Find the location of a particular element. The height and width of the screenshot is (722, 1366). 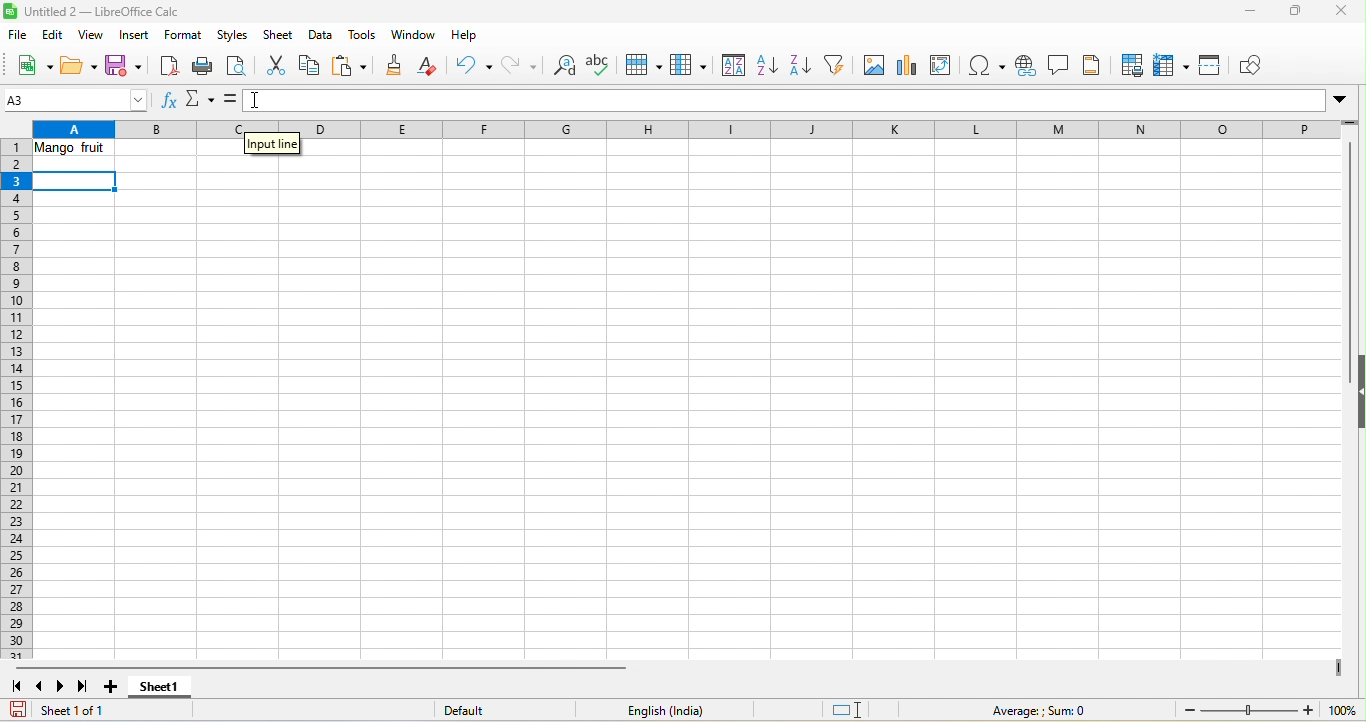

sheet 1 is located at coordinates (158, 691).